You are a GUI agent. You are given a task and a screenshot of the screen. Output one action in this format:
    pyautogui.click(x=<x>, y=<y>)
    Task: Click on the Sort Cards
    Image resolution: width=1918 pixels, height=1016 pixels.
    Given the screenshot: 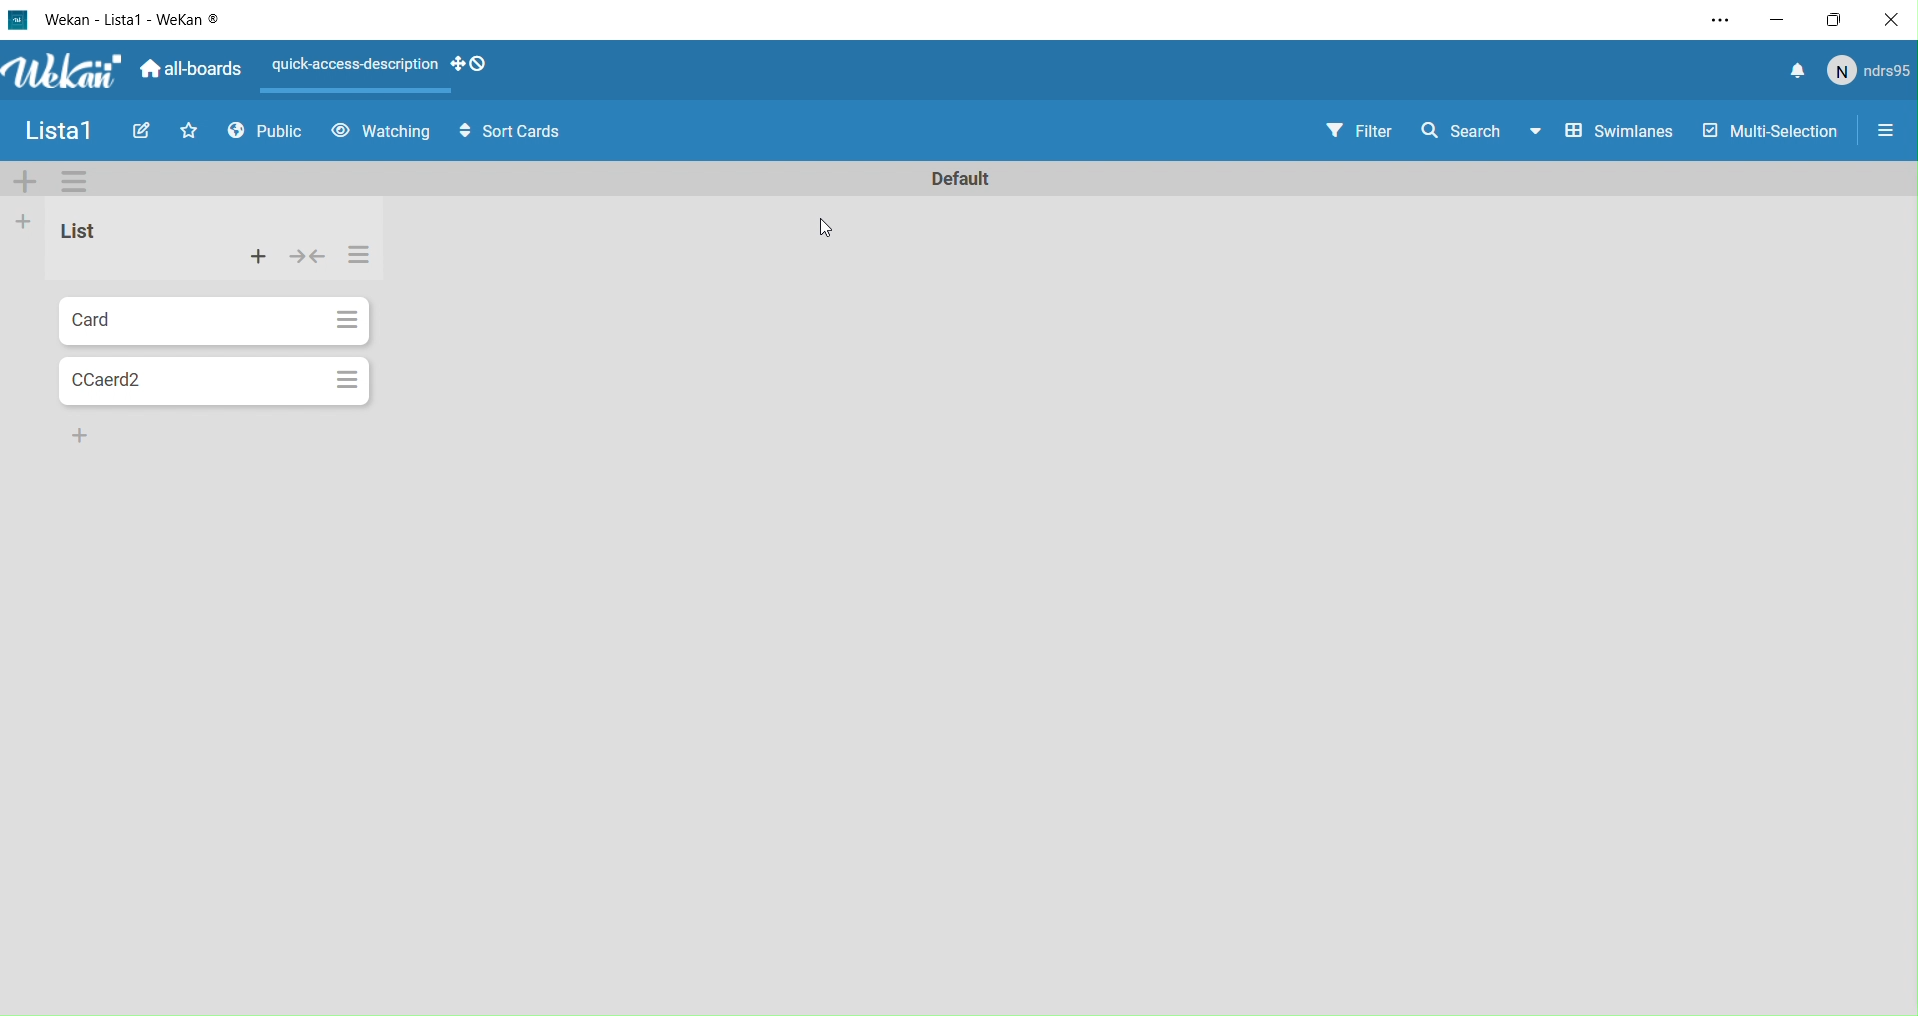 What is the action you would take?
    pyautogui.click(x=503, y=134)
    